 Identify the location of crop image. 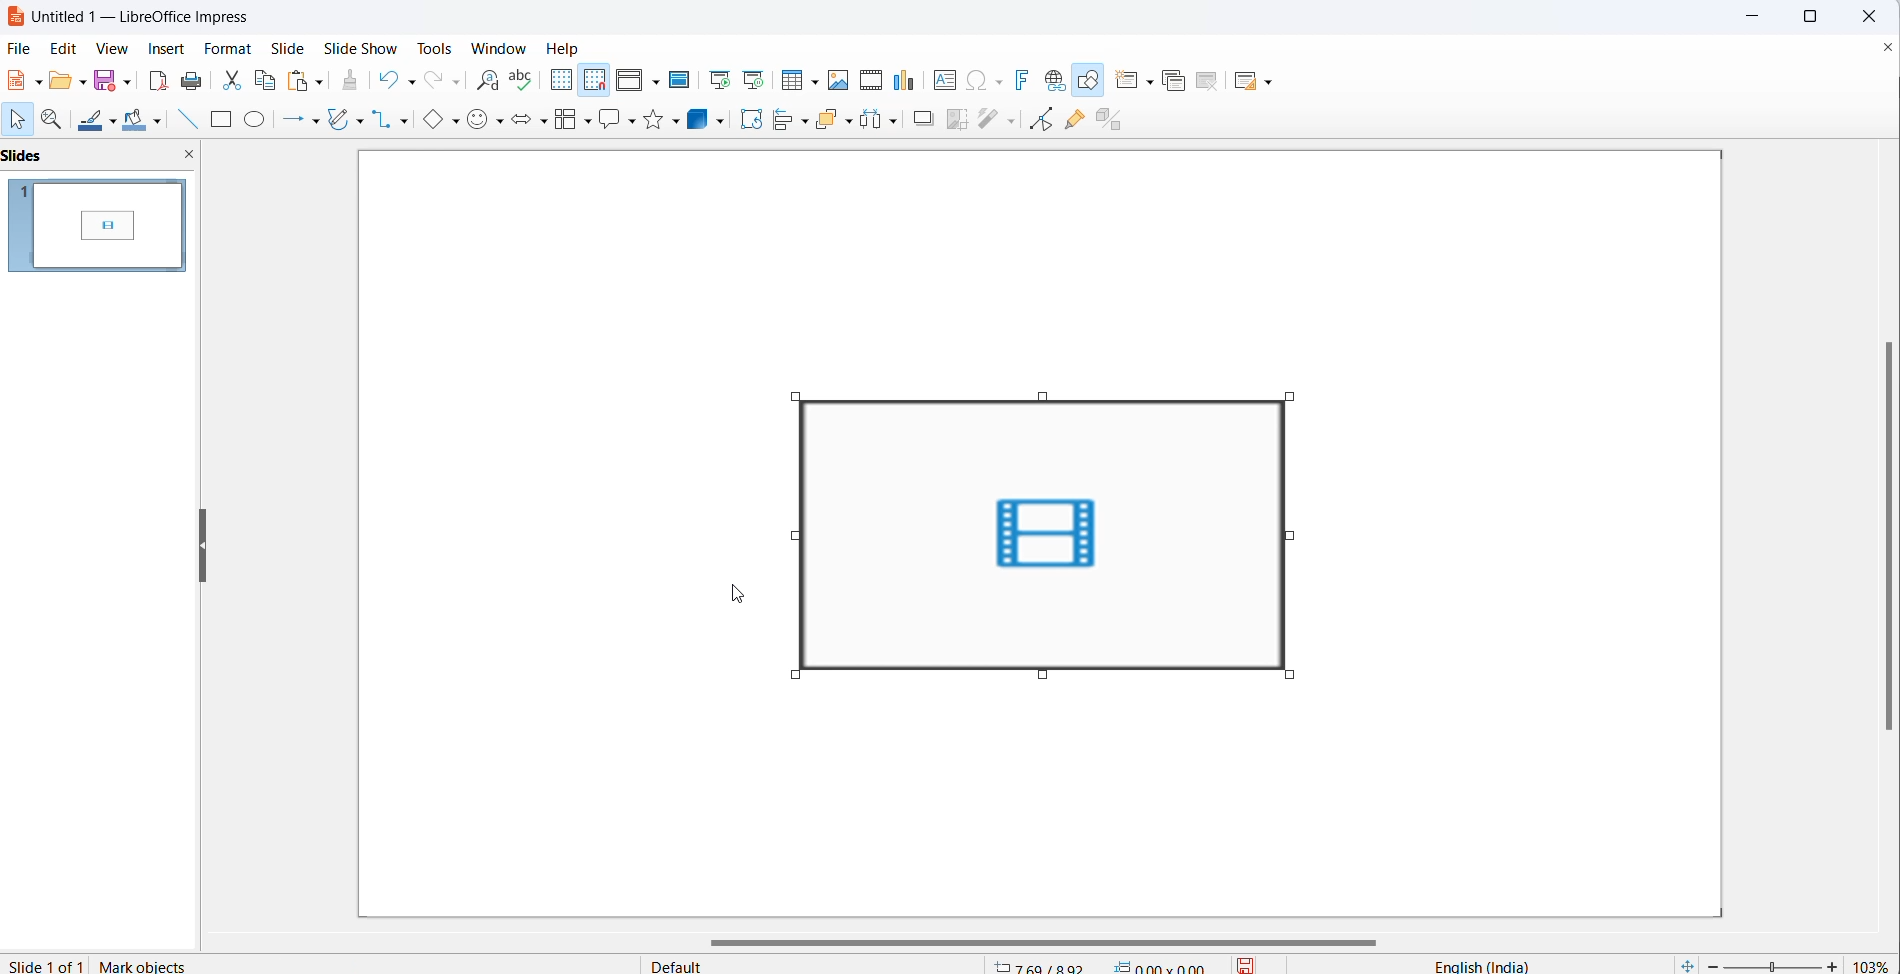
(959, 121).